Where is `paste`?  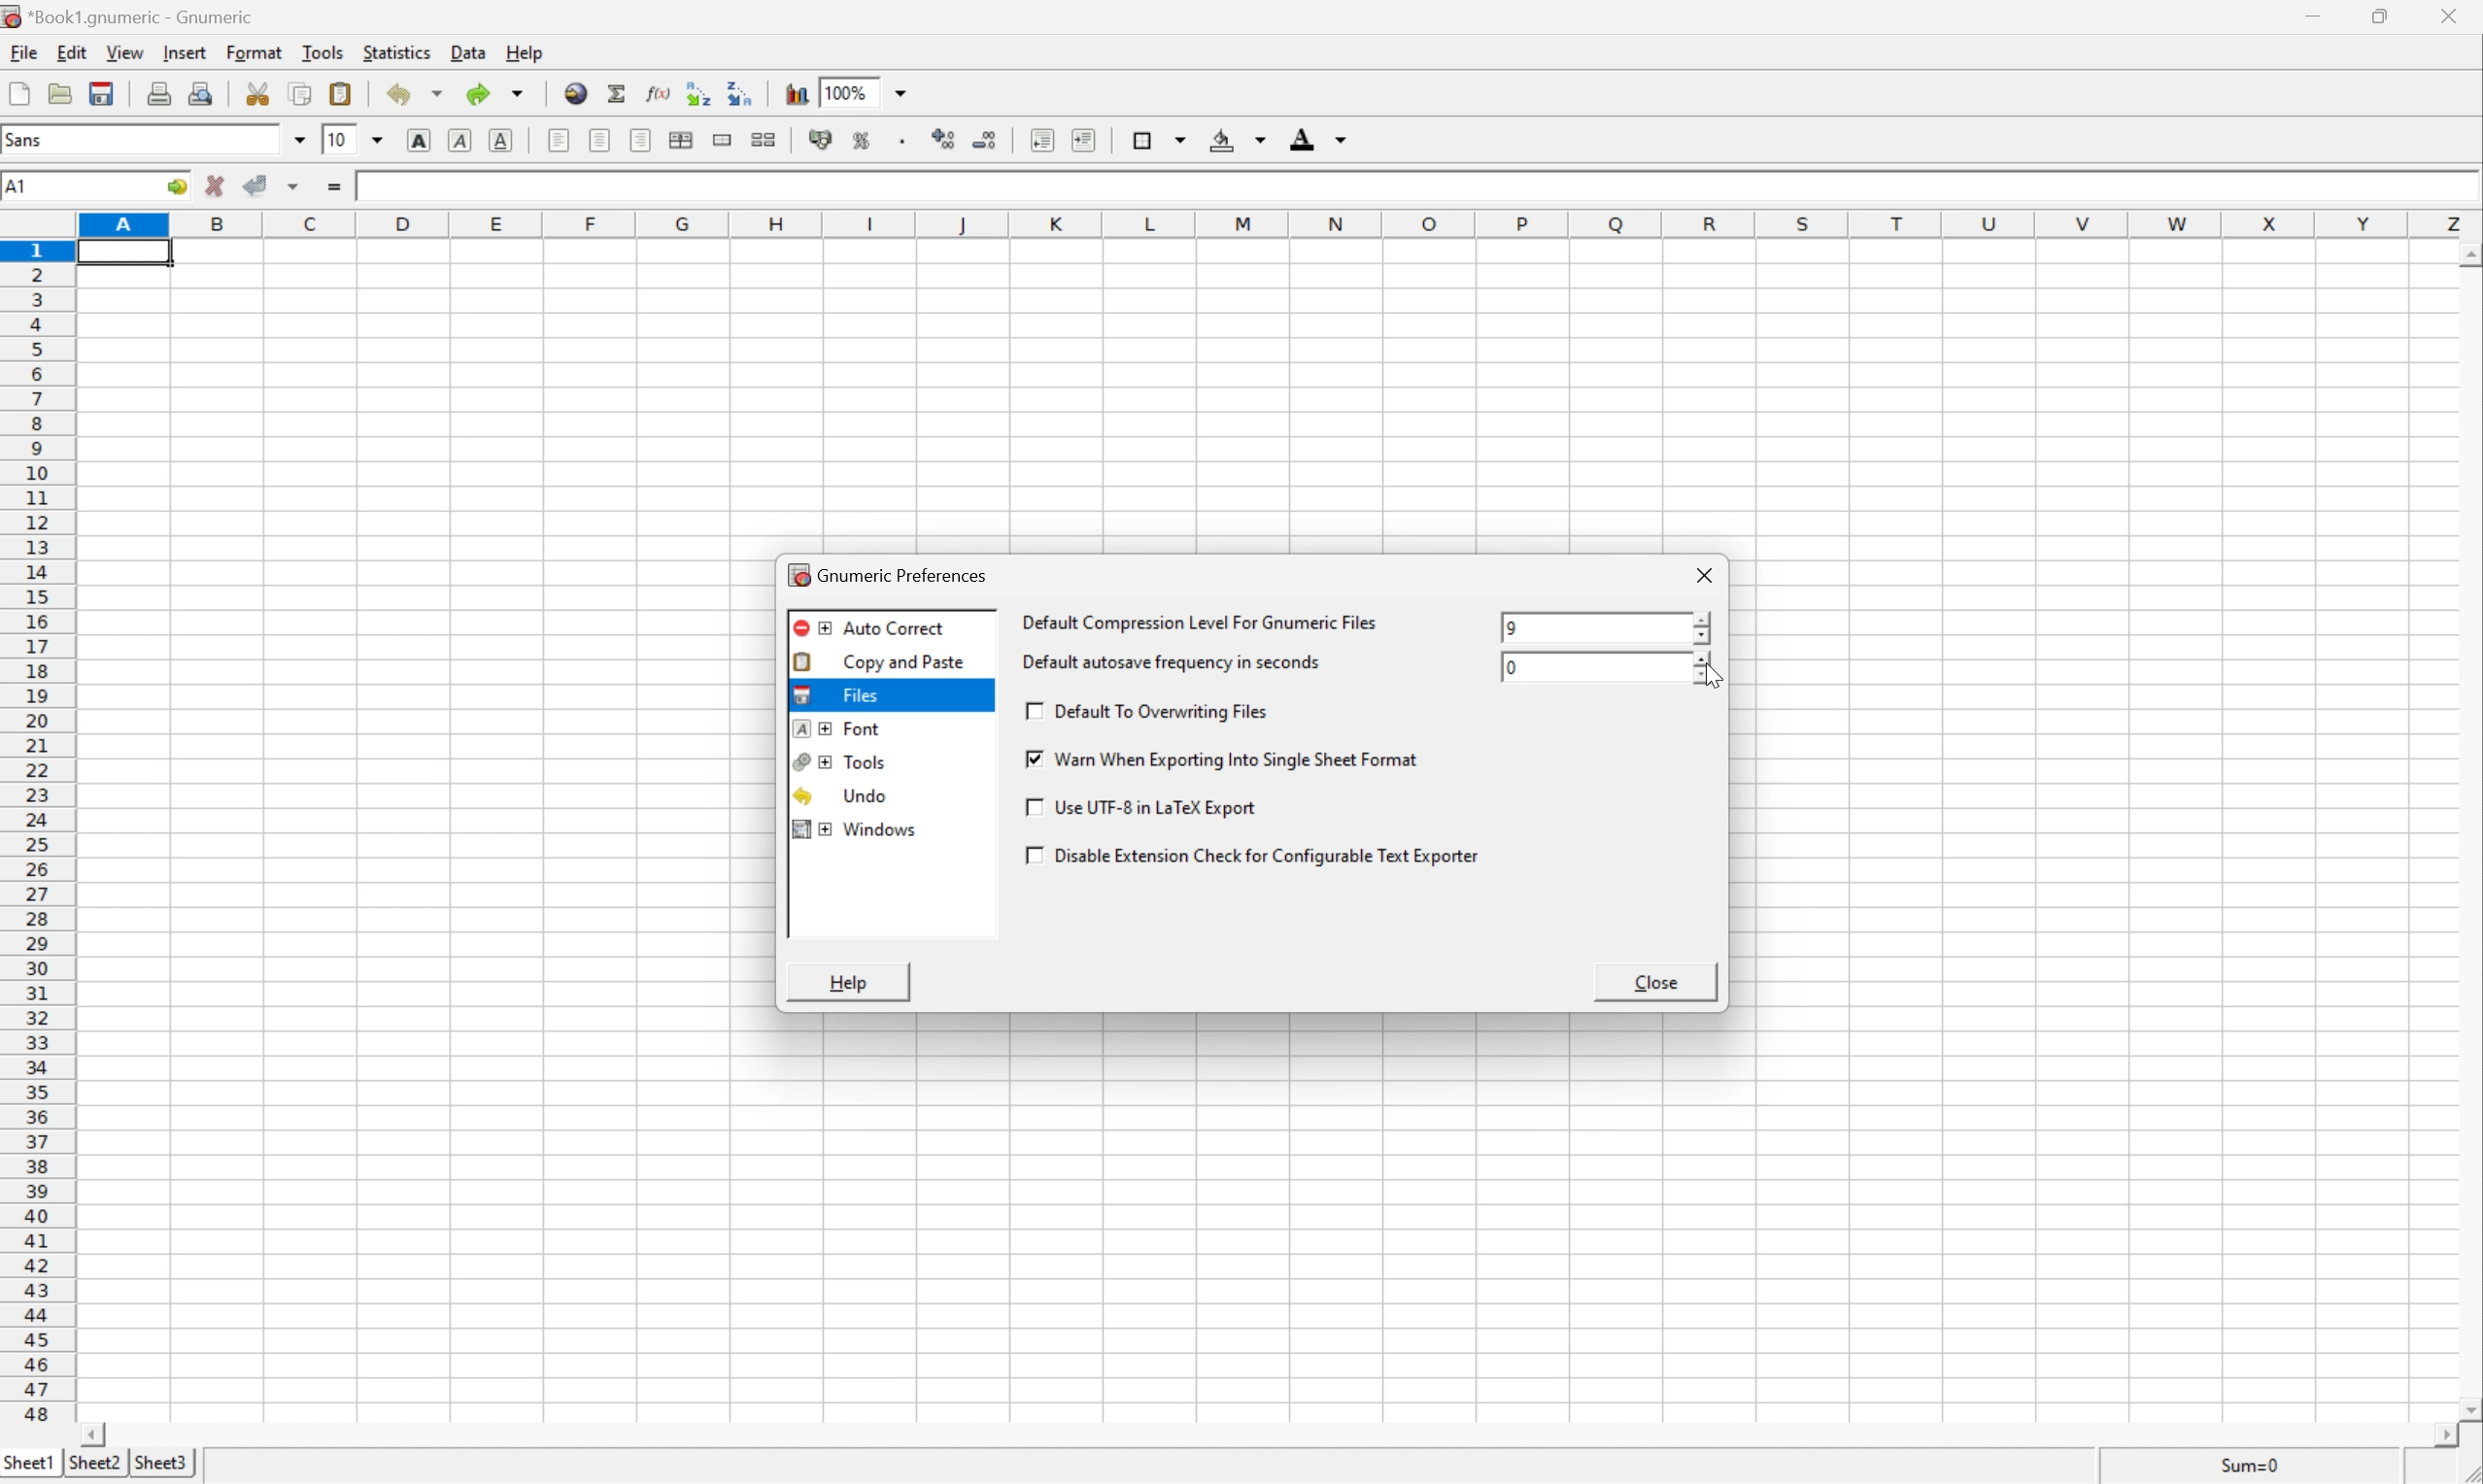
paste is located at coordinates (340, 92).